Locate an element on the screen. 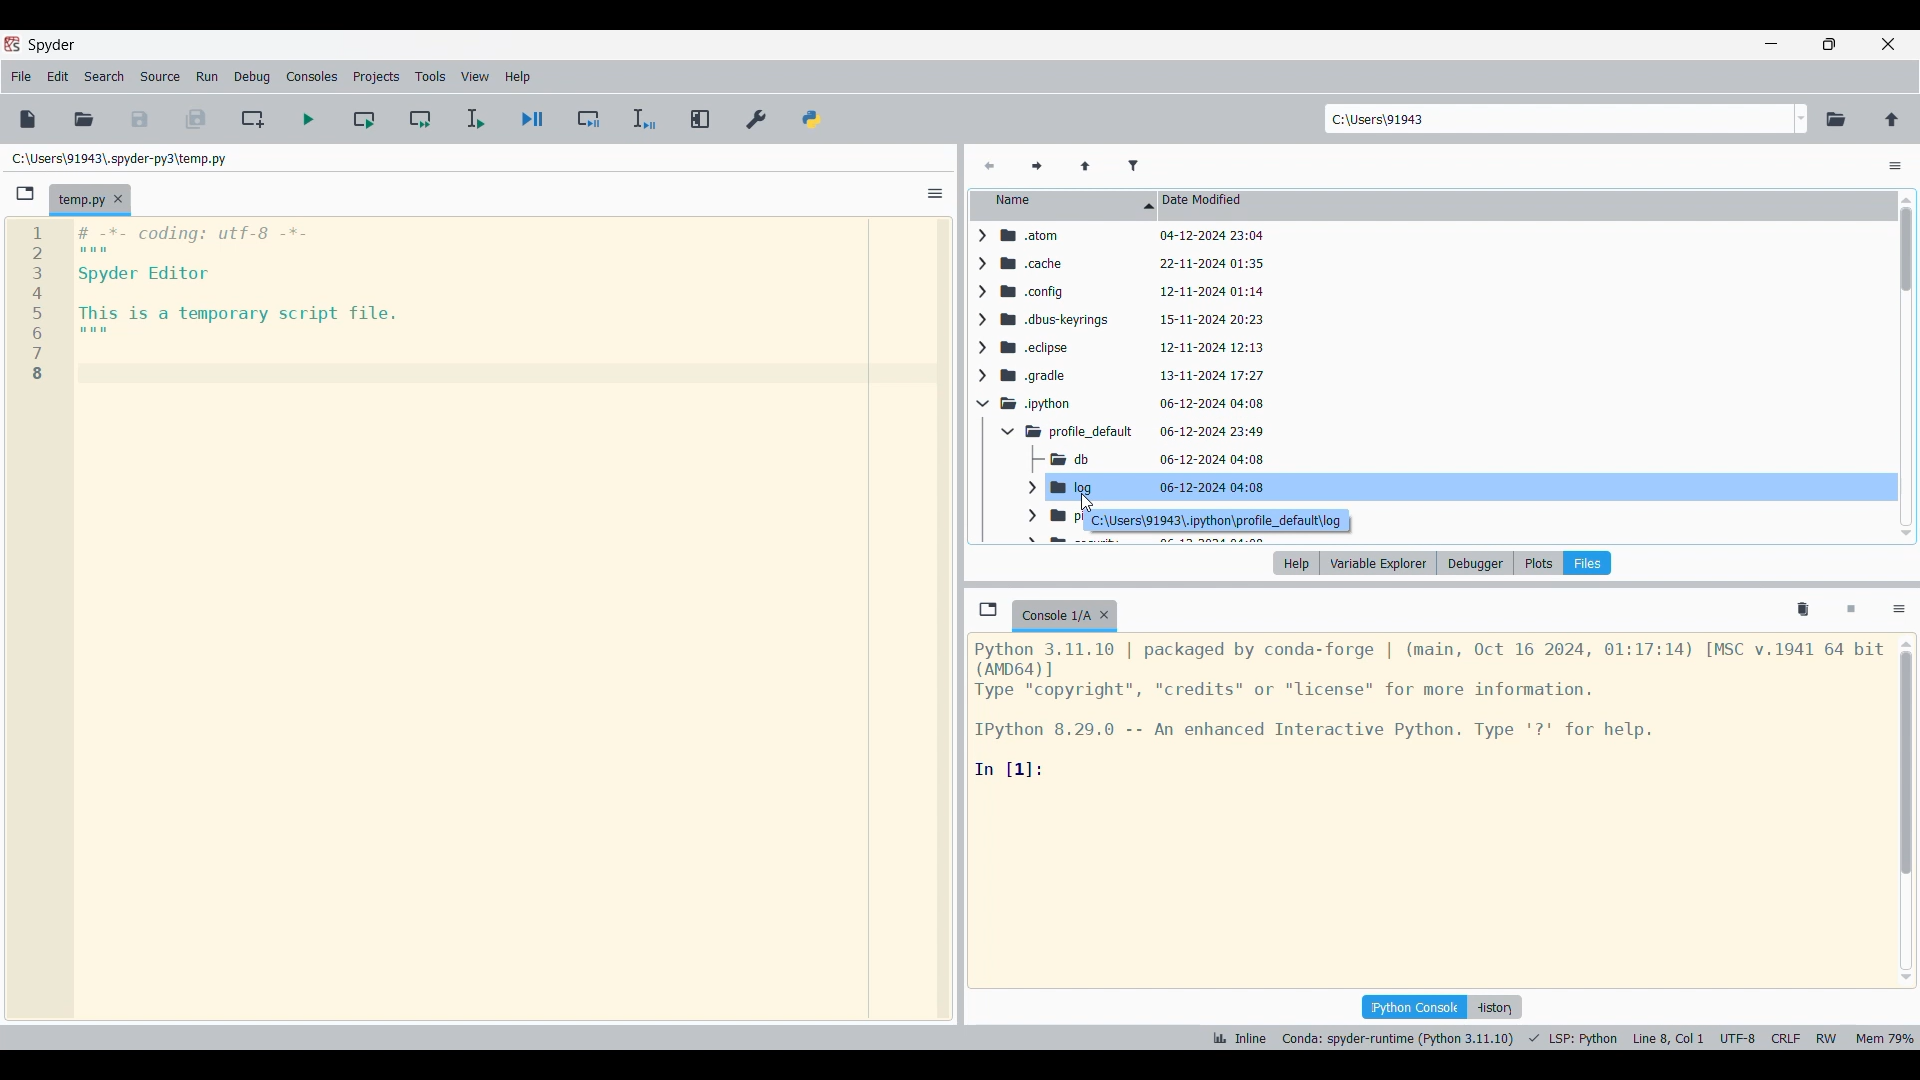 The width and height of the screenshot is (1920, 1080). Maximize current pane is located at coordinates (702, 119).